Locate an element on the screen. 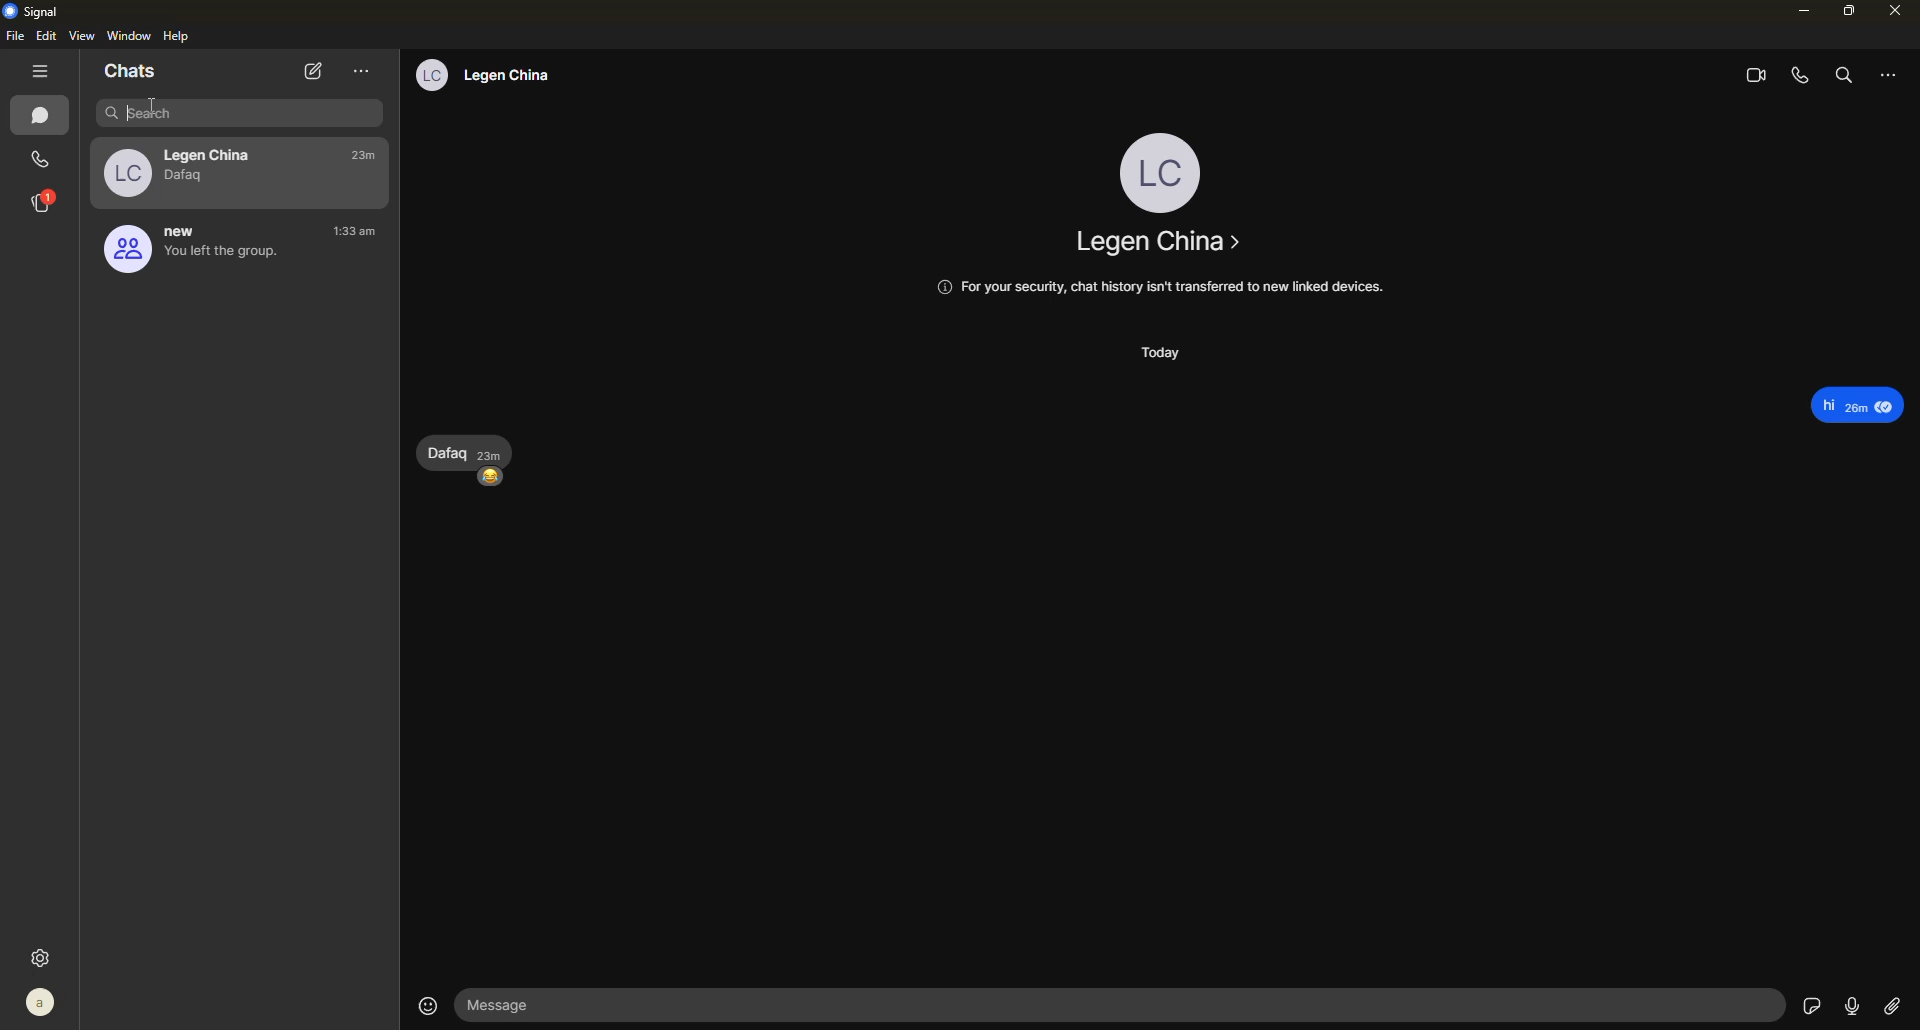  legan china  is located at coordinates (213, 153).